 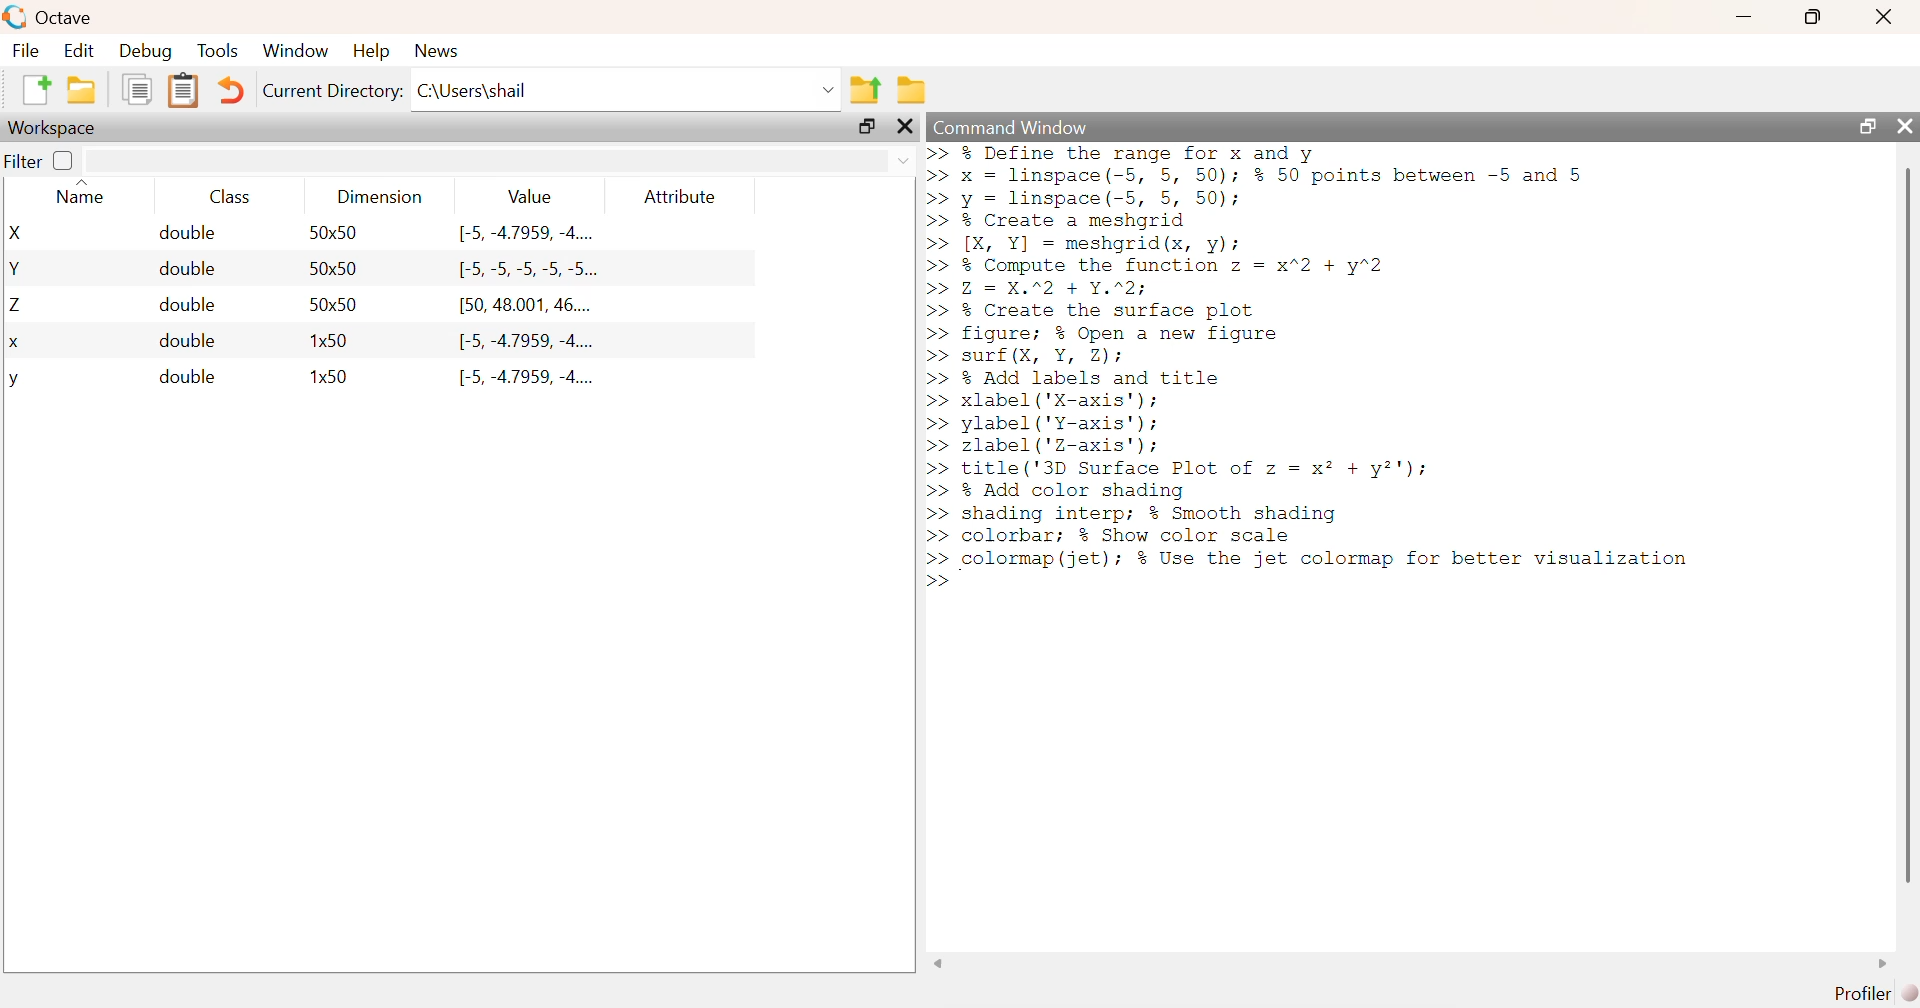 I want to click on Window, so click(x=294, y=49).